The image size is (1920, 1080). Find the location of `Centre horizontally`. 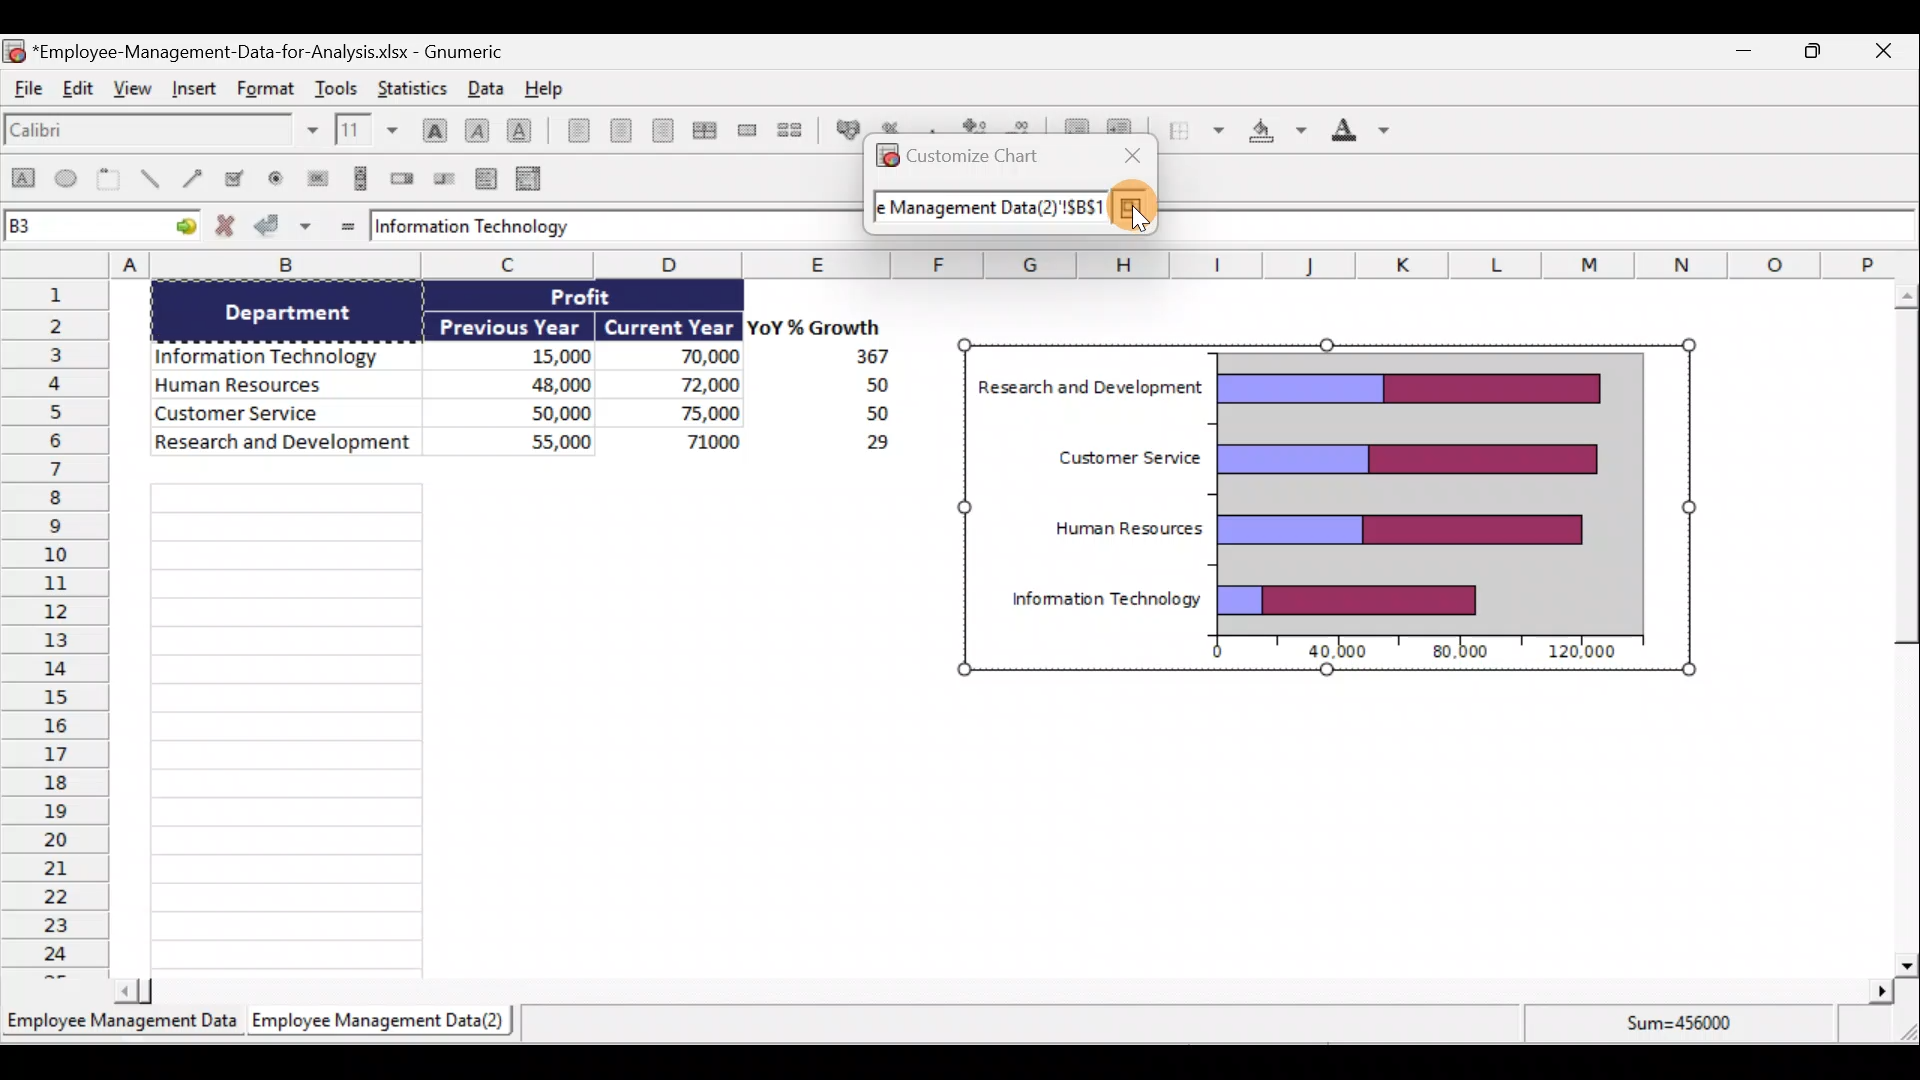

Centre horizontally is located at coordinates (616, 130).